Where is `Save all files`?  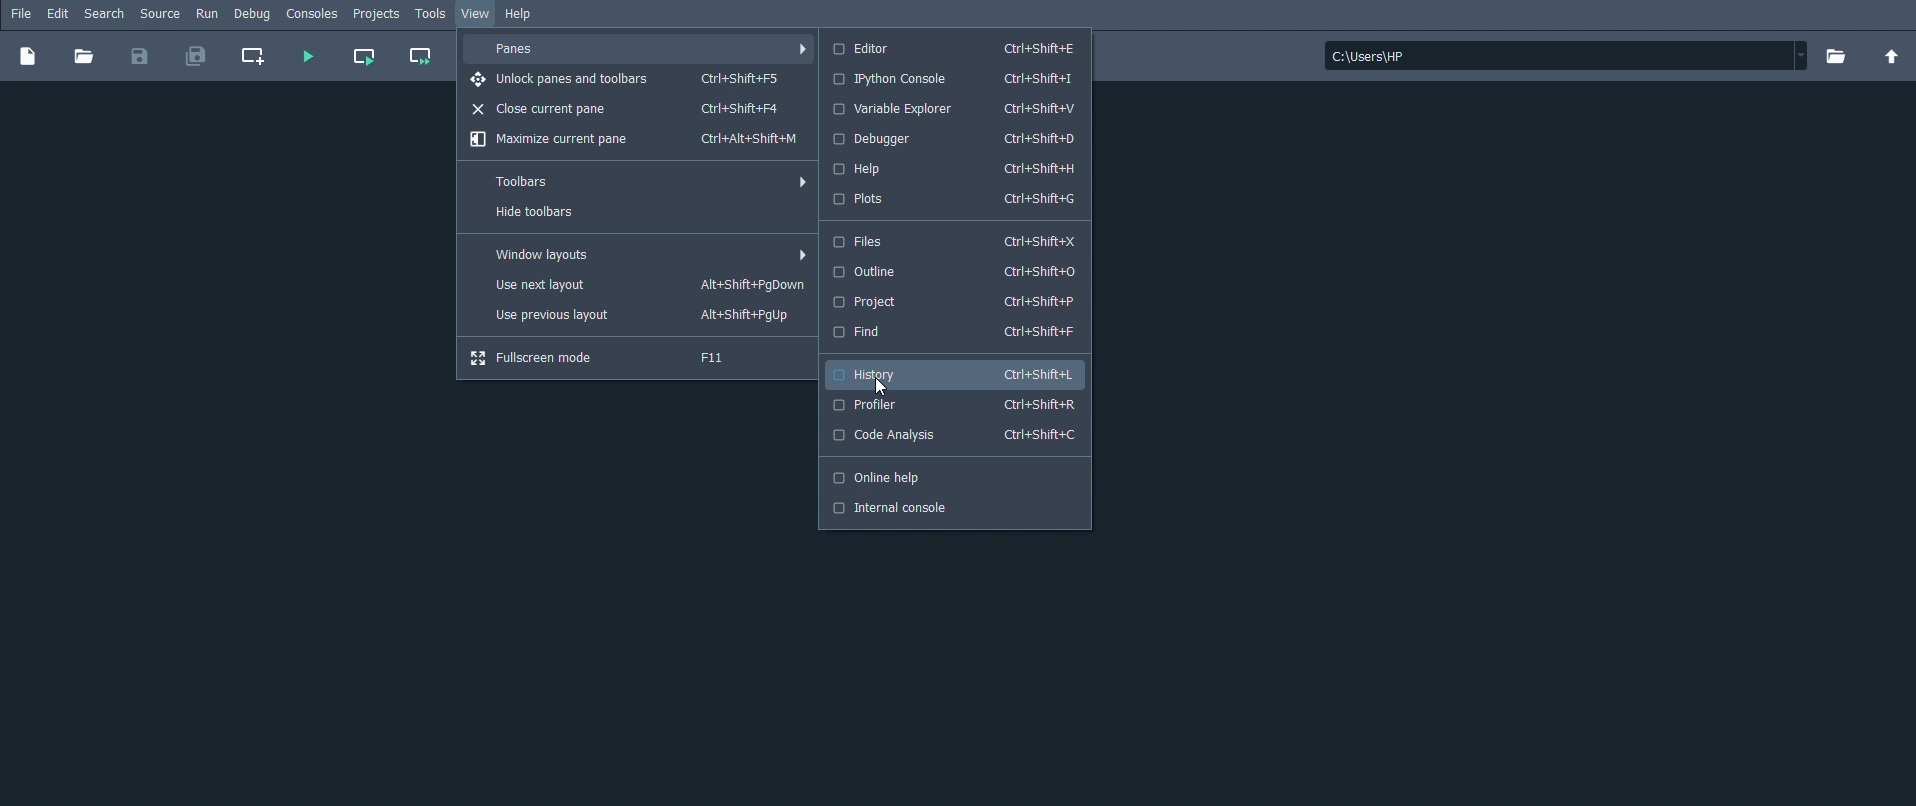
Save all files is located at coordinates (197, 58).